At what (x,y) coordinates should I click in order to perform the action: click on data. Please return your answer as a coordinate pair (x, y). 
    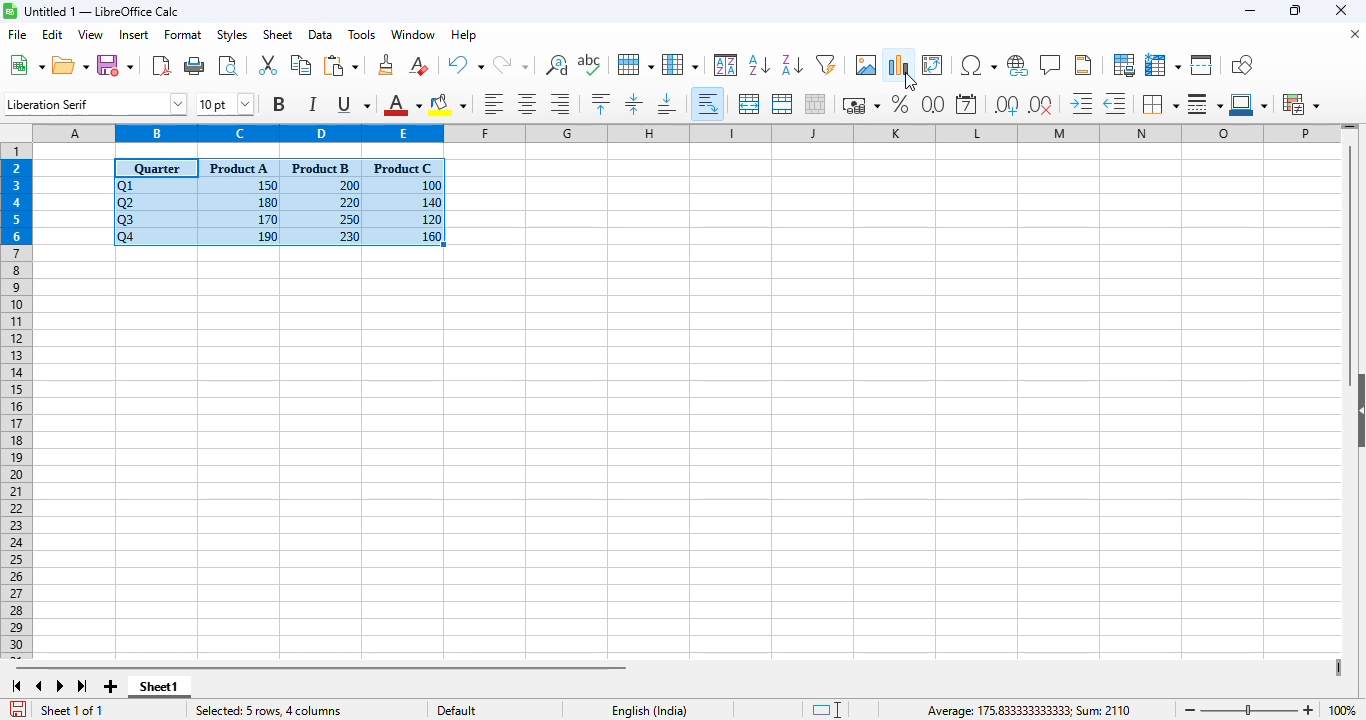
    Looking at the image, I should click on (320, 34).